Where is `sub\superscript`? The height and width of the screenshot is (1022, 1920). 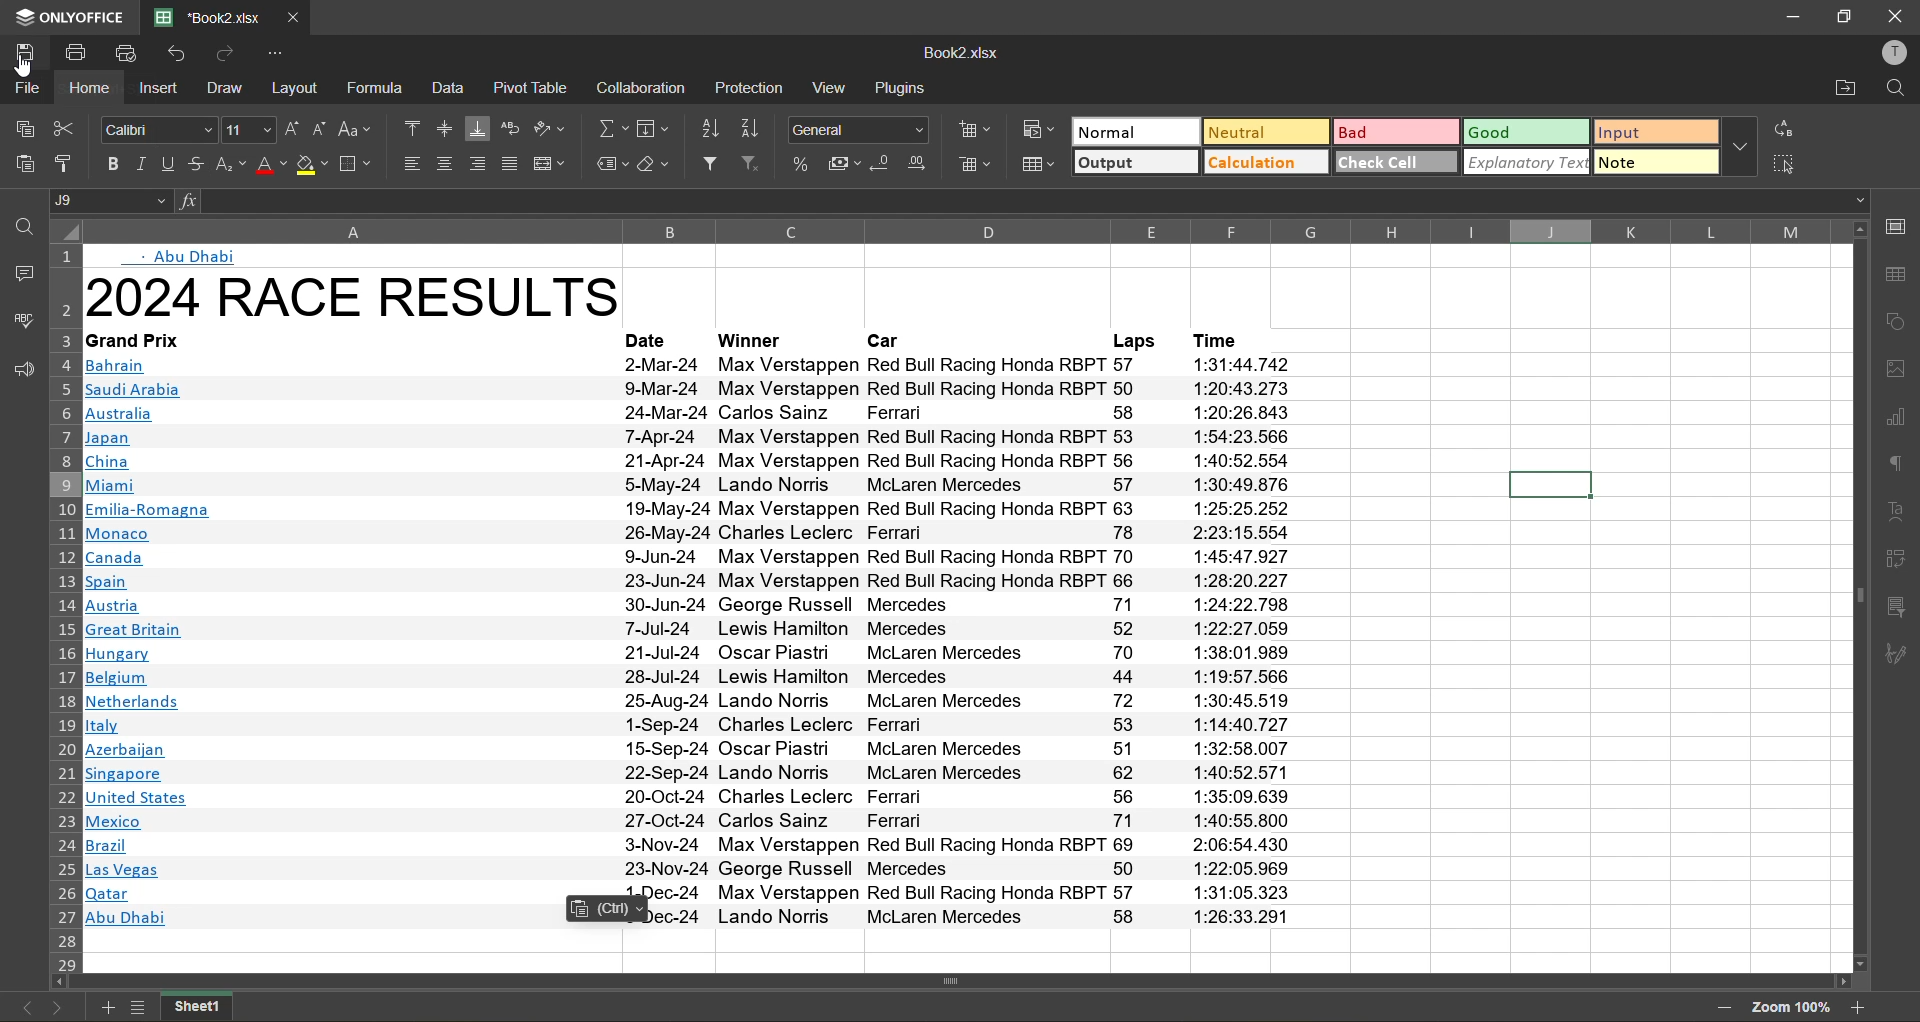 sub\superscript is located at coordinates (232, 164).